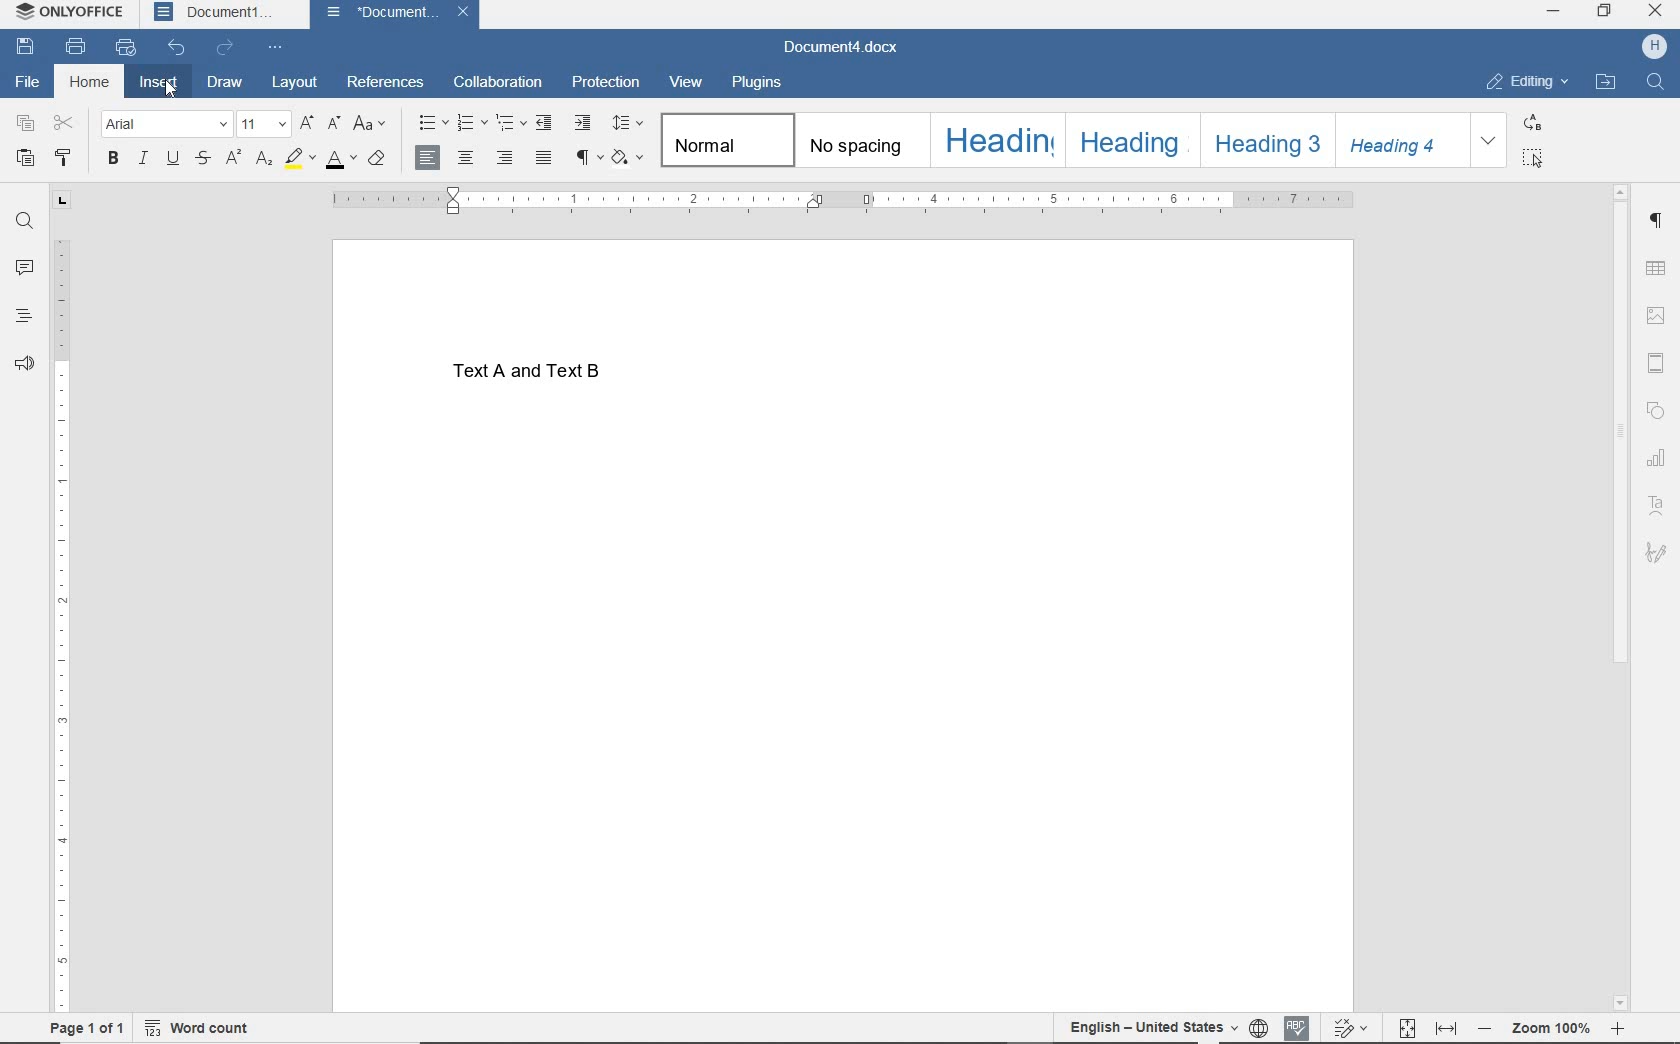 Image resolution: width=1680 pixels, height=1044 pixels. I want to click on SET DOCUMENT LANGUAGE, so click(1258, 1025).